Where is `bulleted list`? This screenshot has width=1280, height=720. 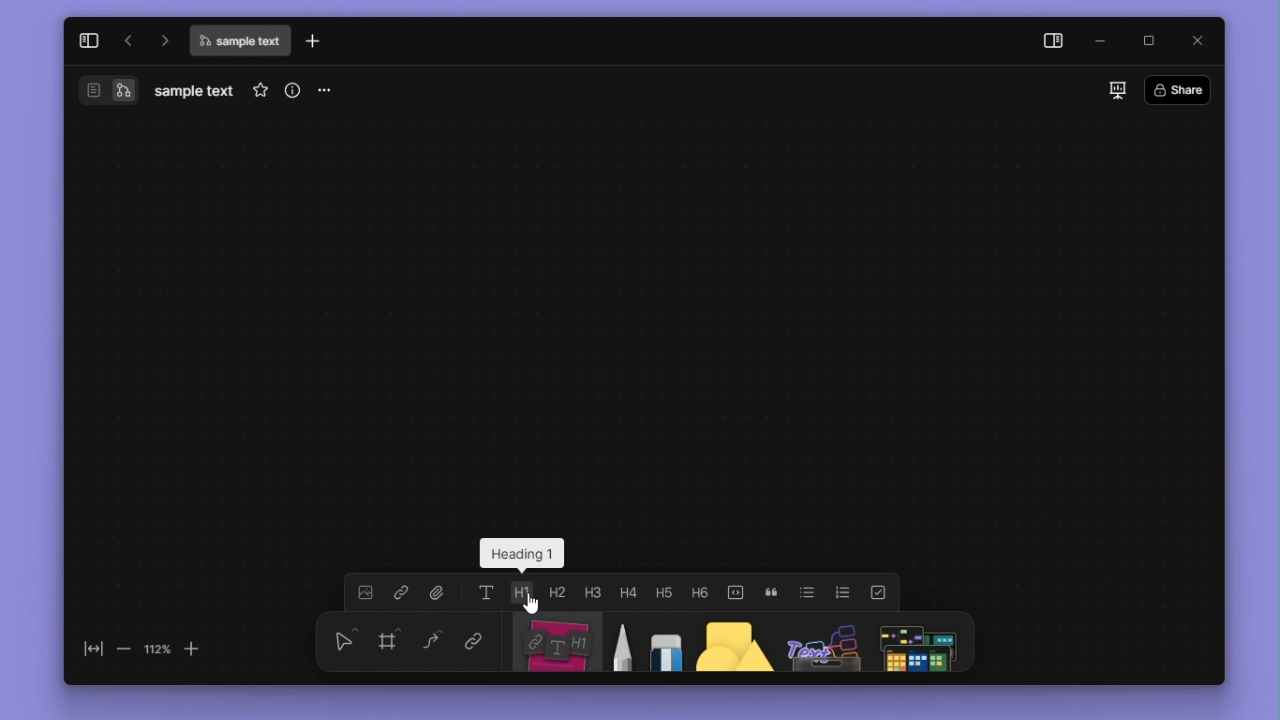
bulleted list is located at coordinates (807, 592).